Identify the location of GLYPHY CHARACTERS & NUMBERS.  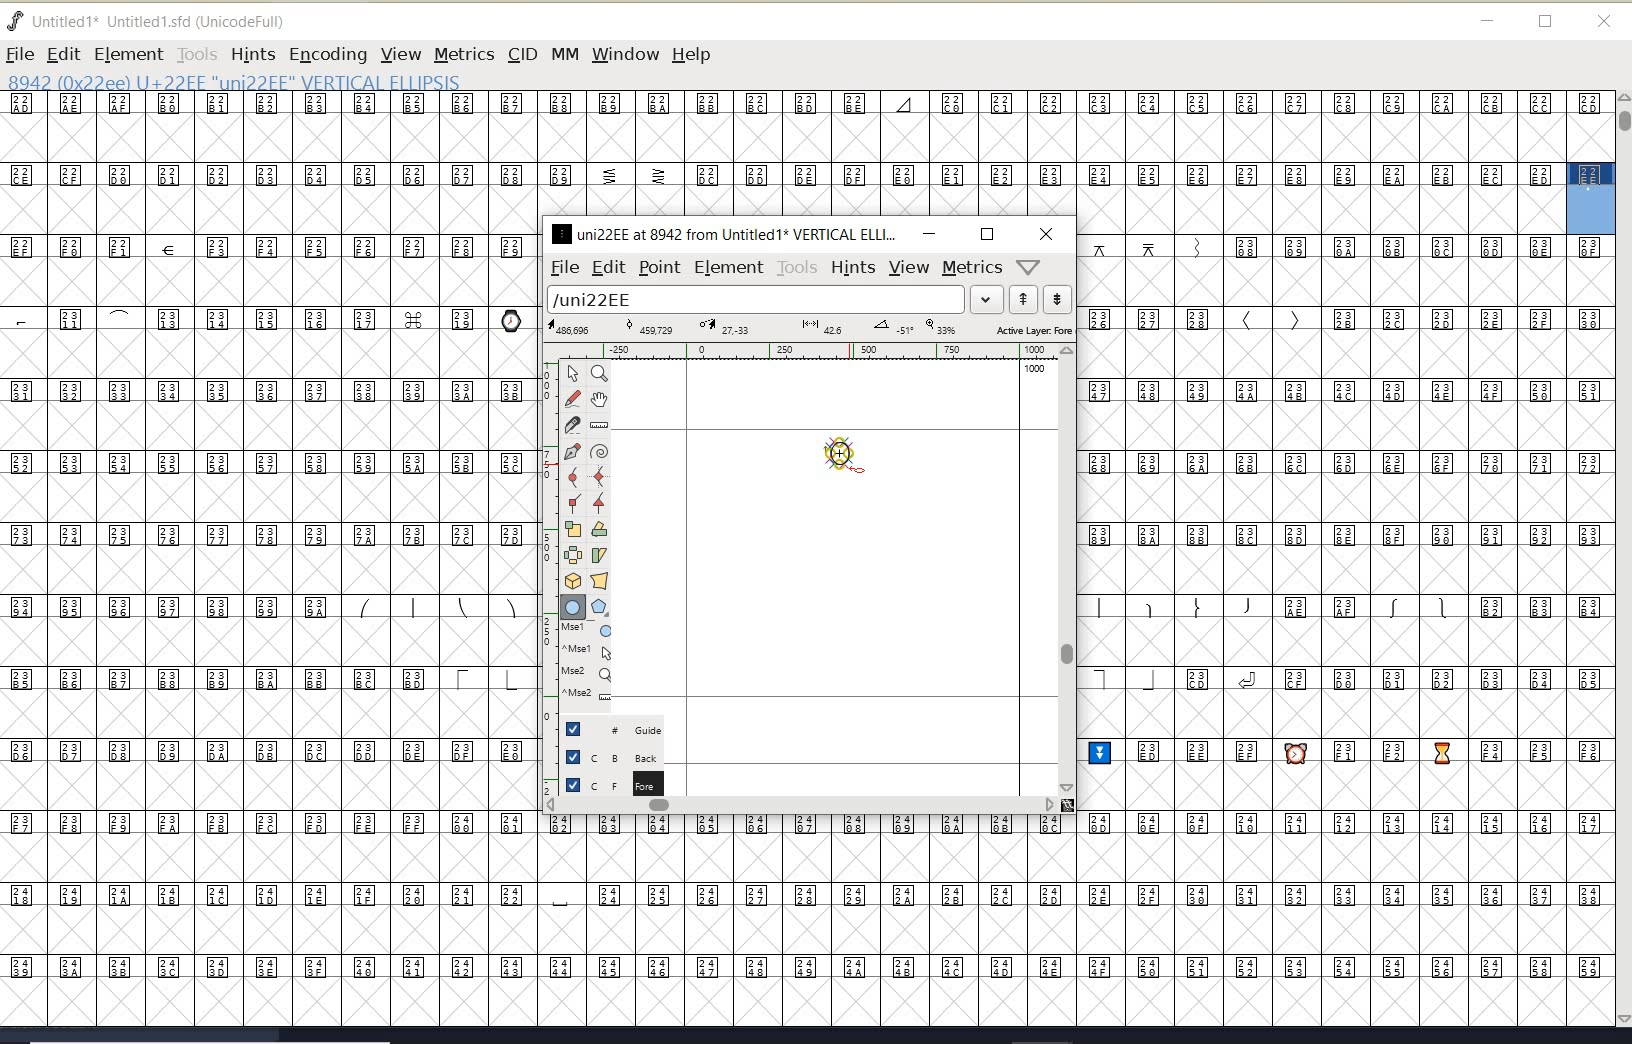
(782, 154).